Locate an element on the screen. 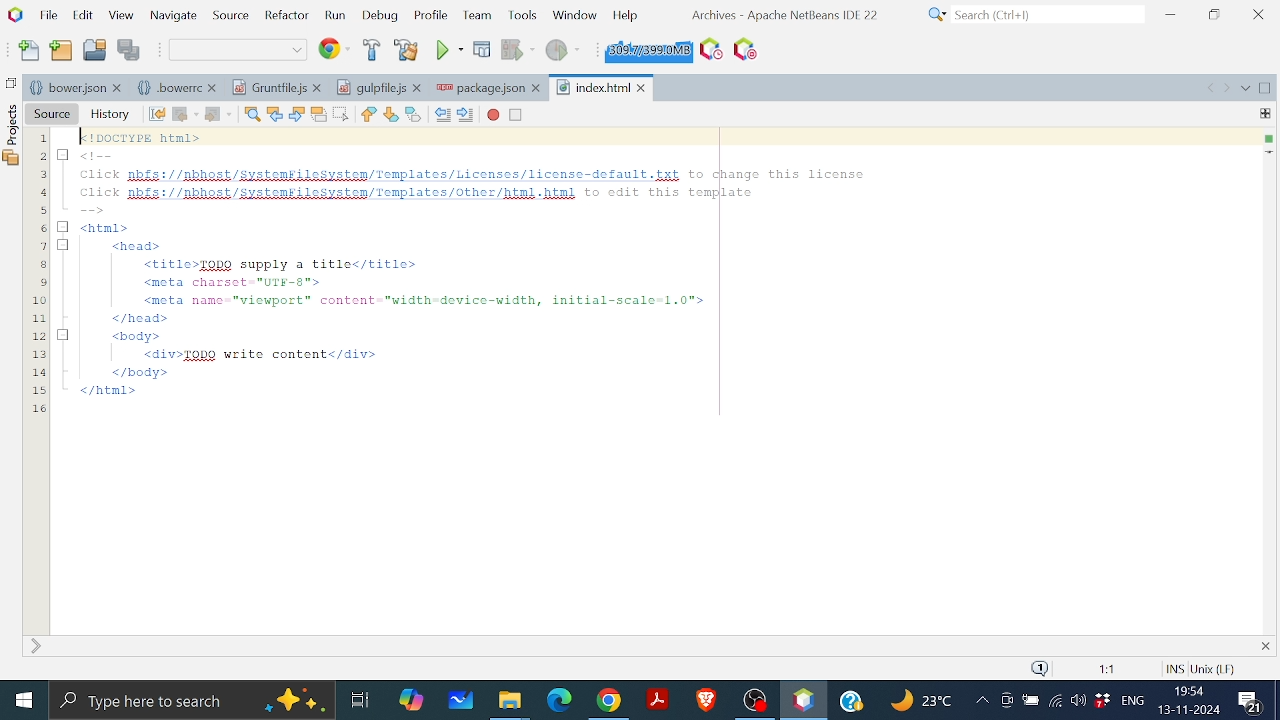 Image resolution: width=1280 pixels, height=720 pixels. Web is located at coordinates (335, 48).